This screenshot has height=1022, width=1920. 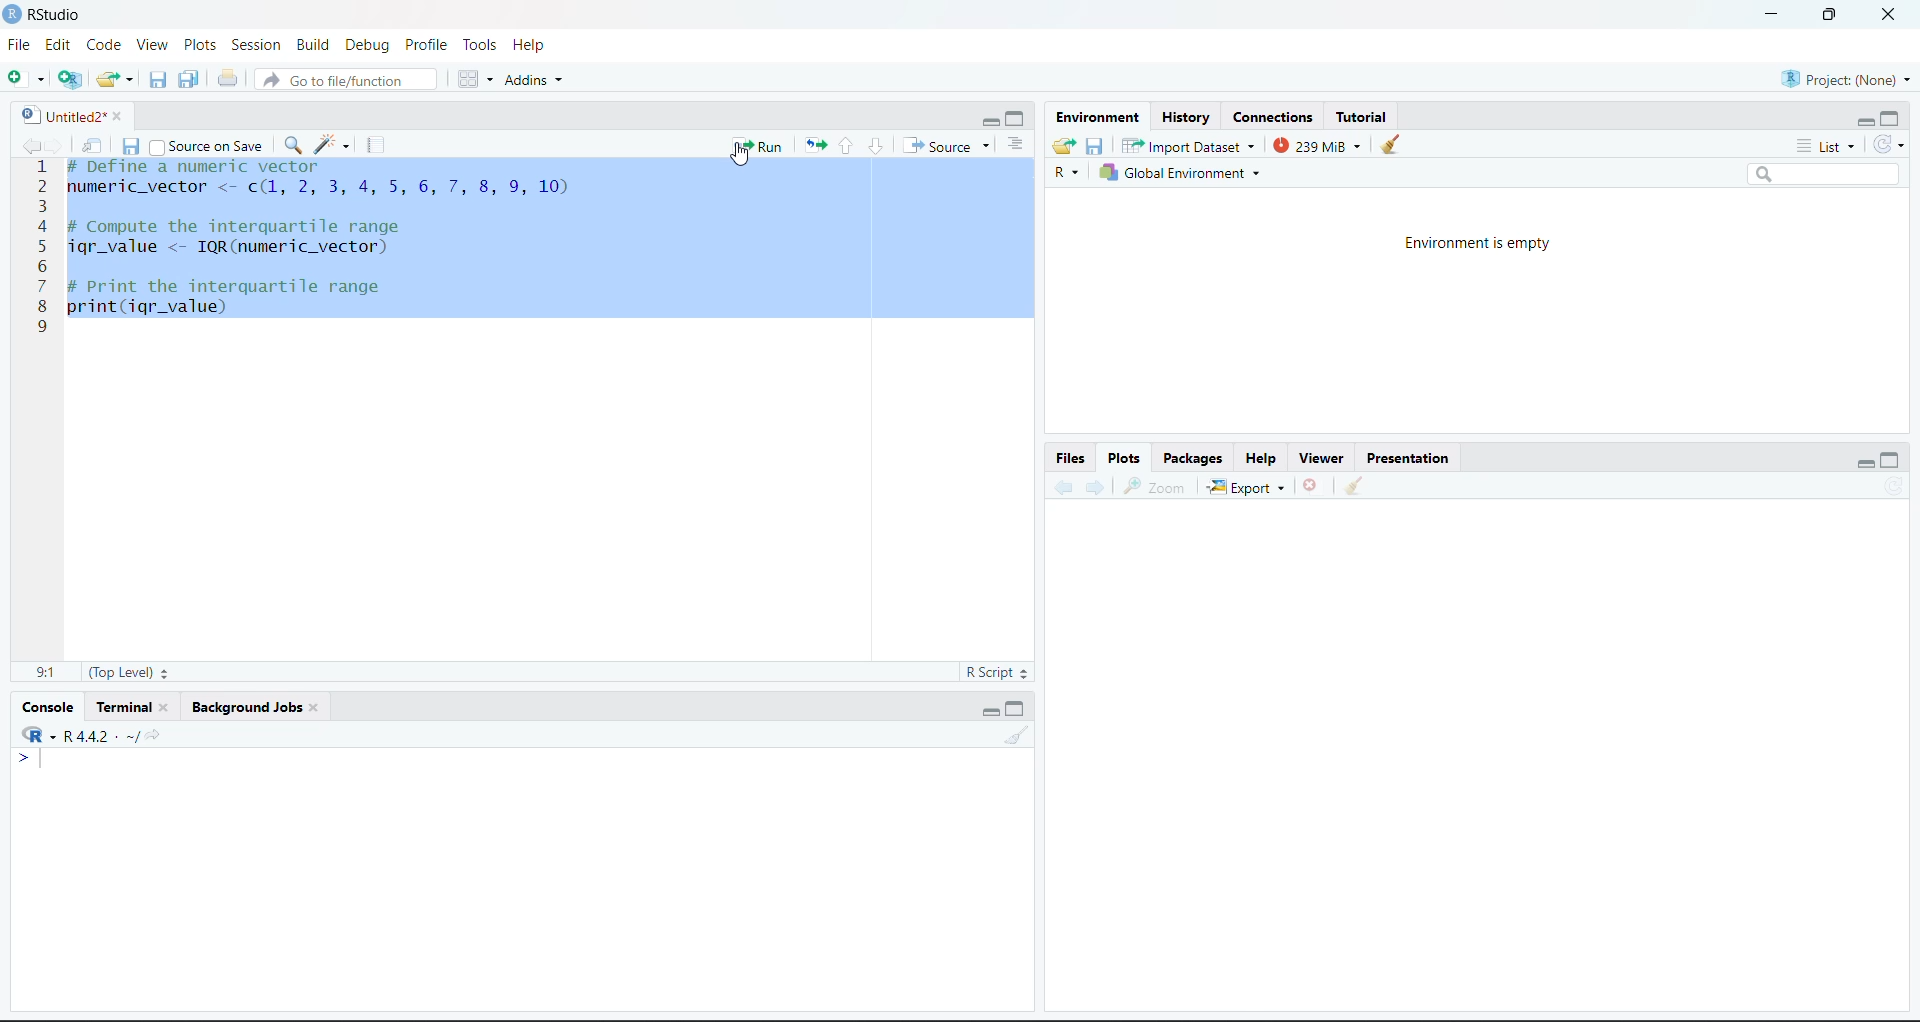 I want to click on Maximize, so click(x=1894, y=459).